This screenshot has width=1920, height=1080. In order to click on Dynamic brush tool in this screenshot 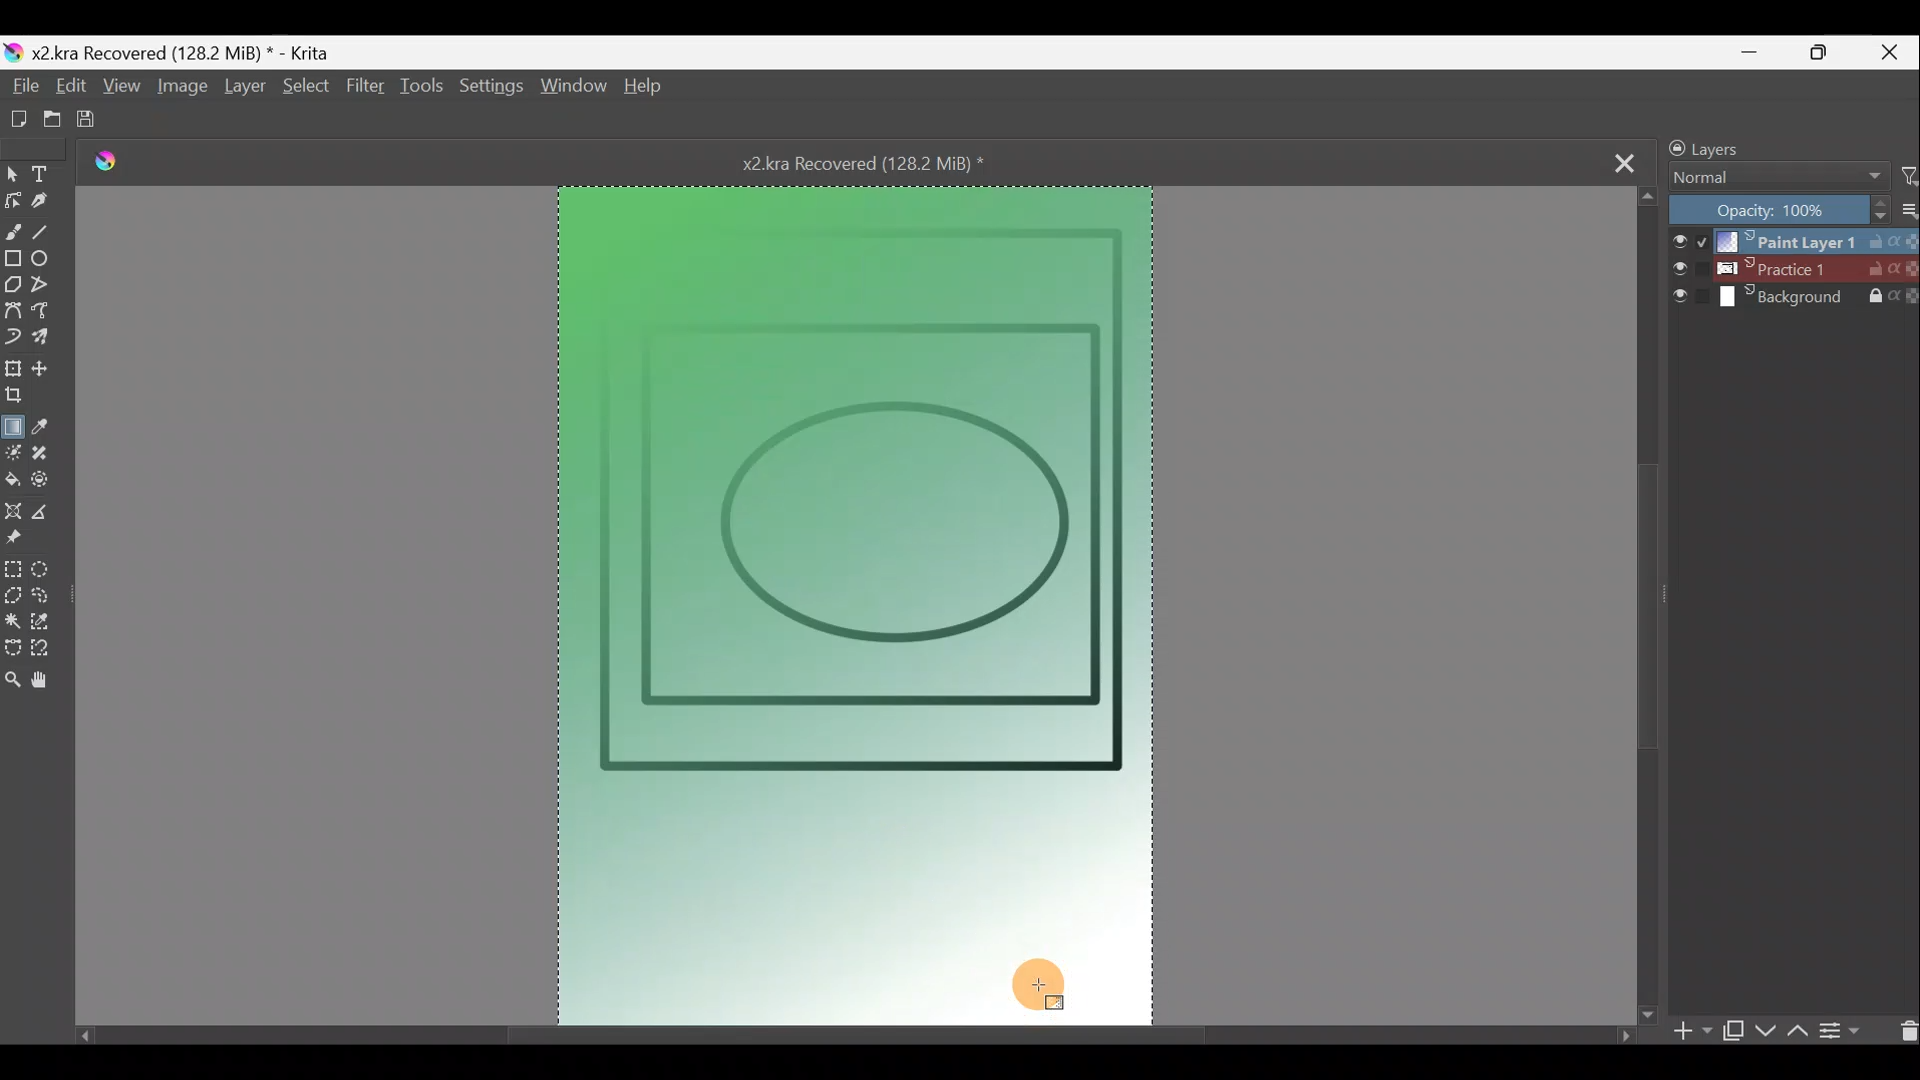, I will do `click(14, 338)`.